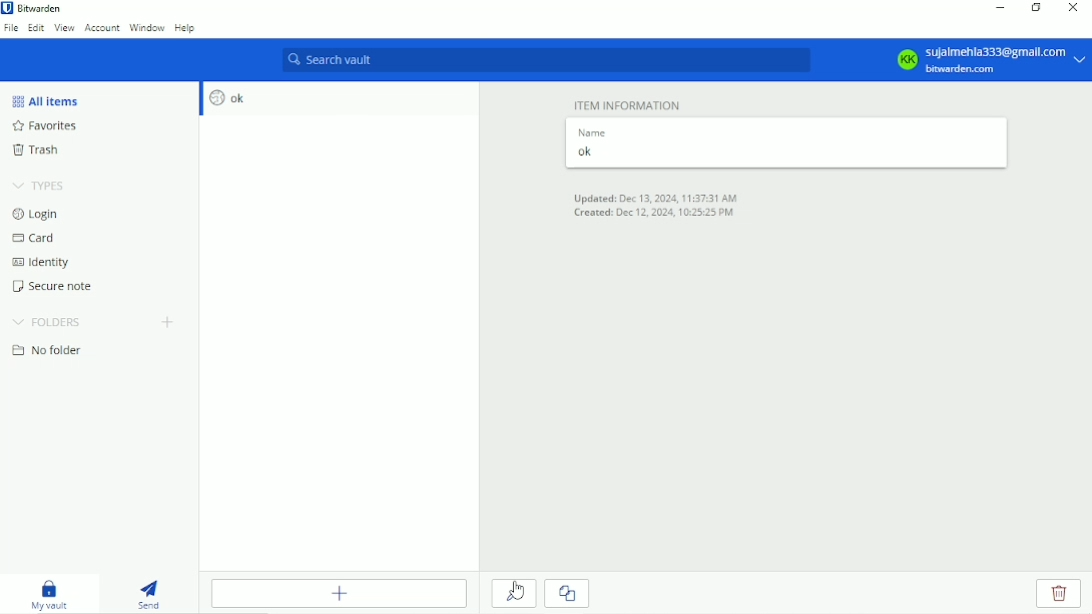  What do you see at coordinates (569, 593) in the screenshot?
I see `Clone` at bounding box center [569, 593].